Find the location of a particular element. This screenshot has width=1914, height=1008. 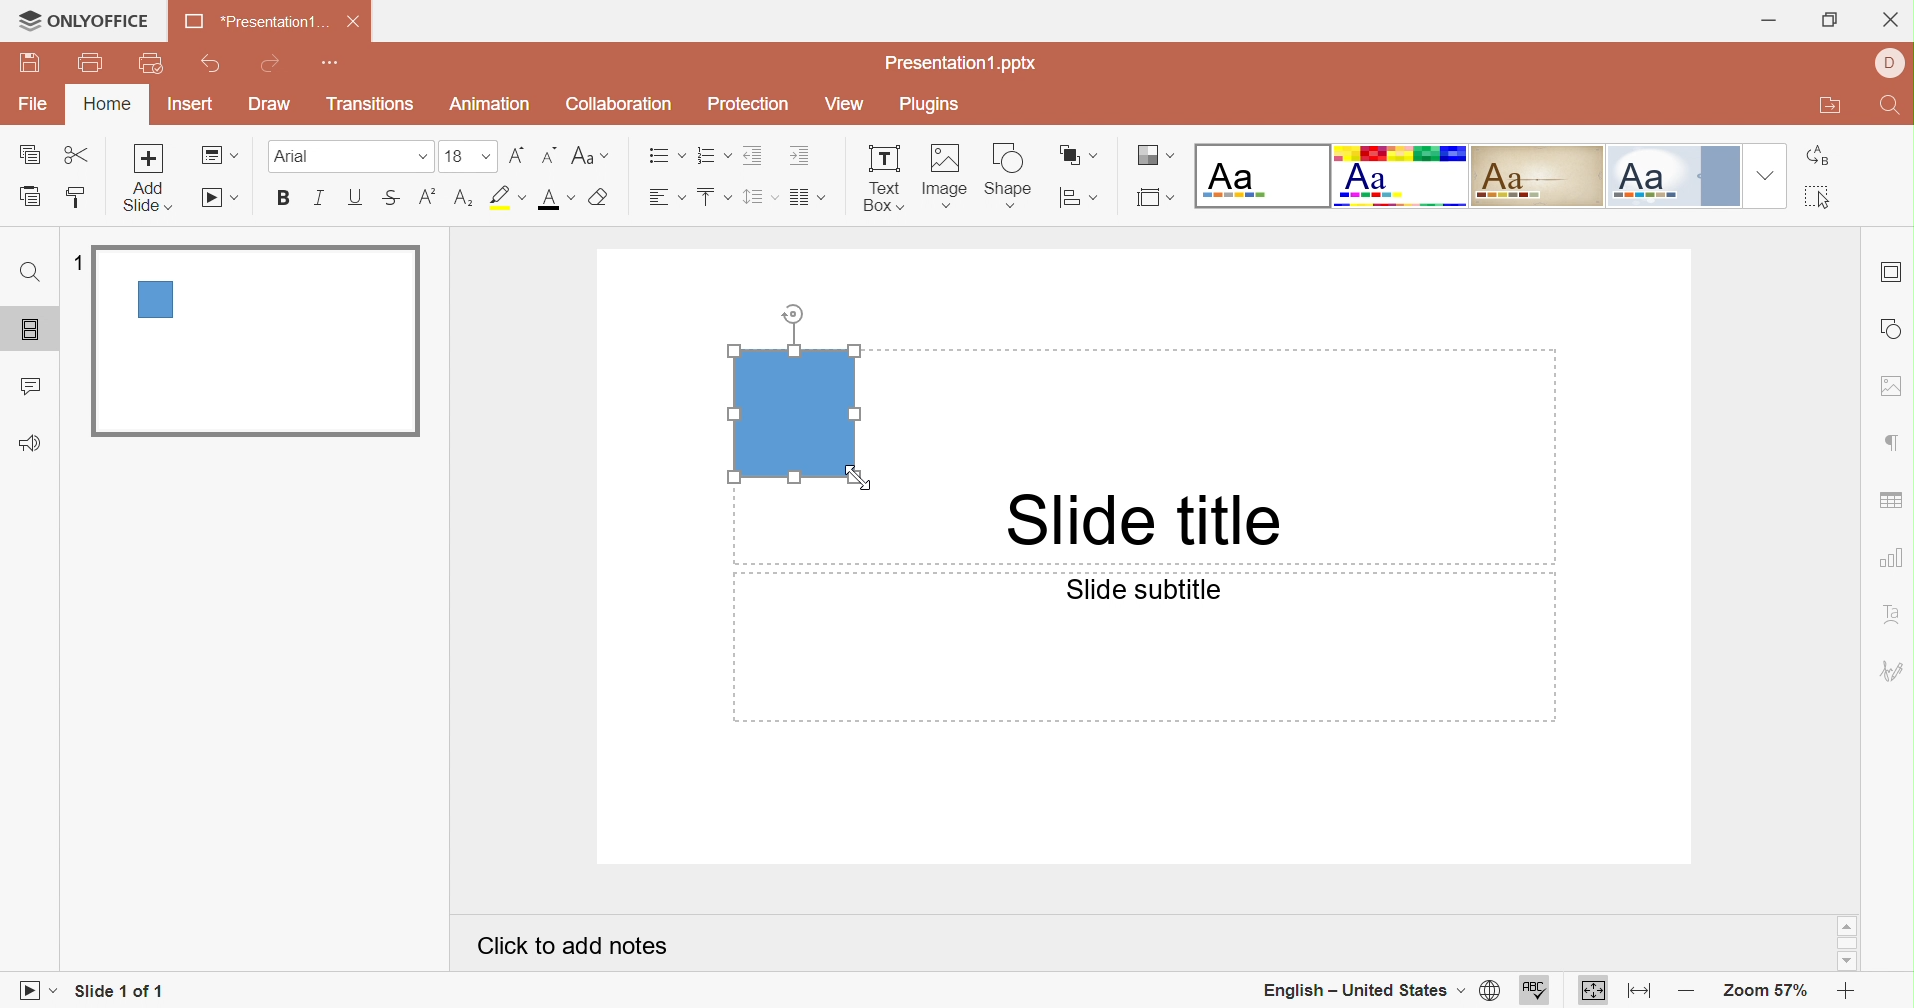

Start slideshow is located at coordinates (34, 993).